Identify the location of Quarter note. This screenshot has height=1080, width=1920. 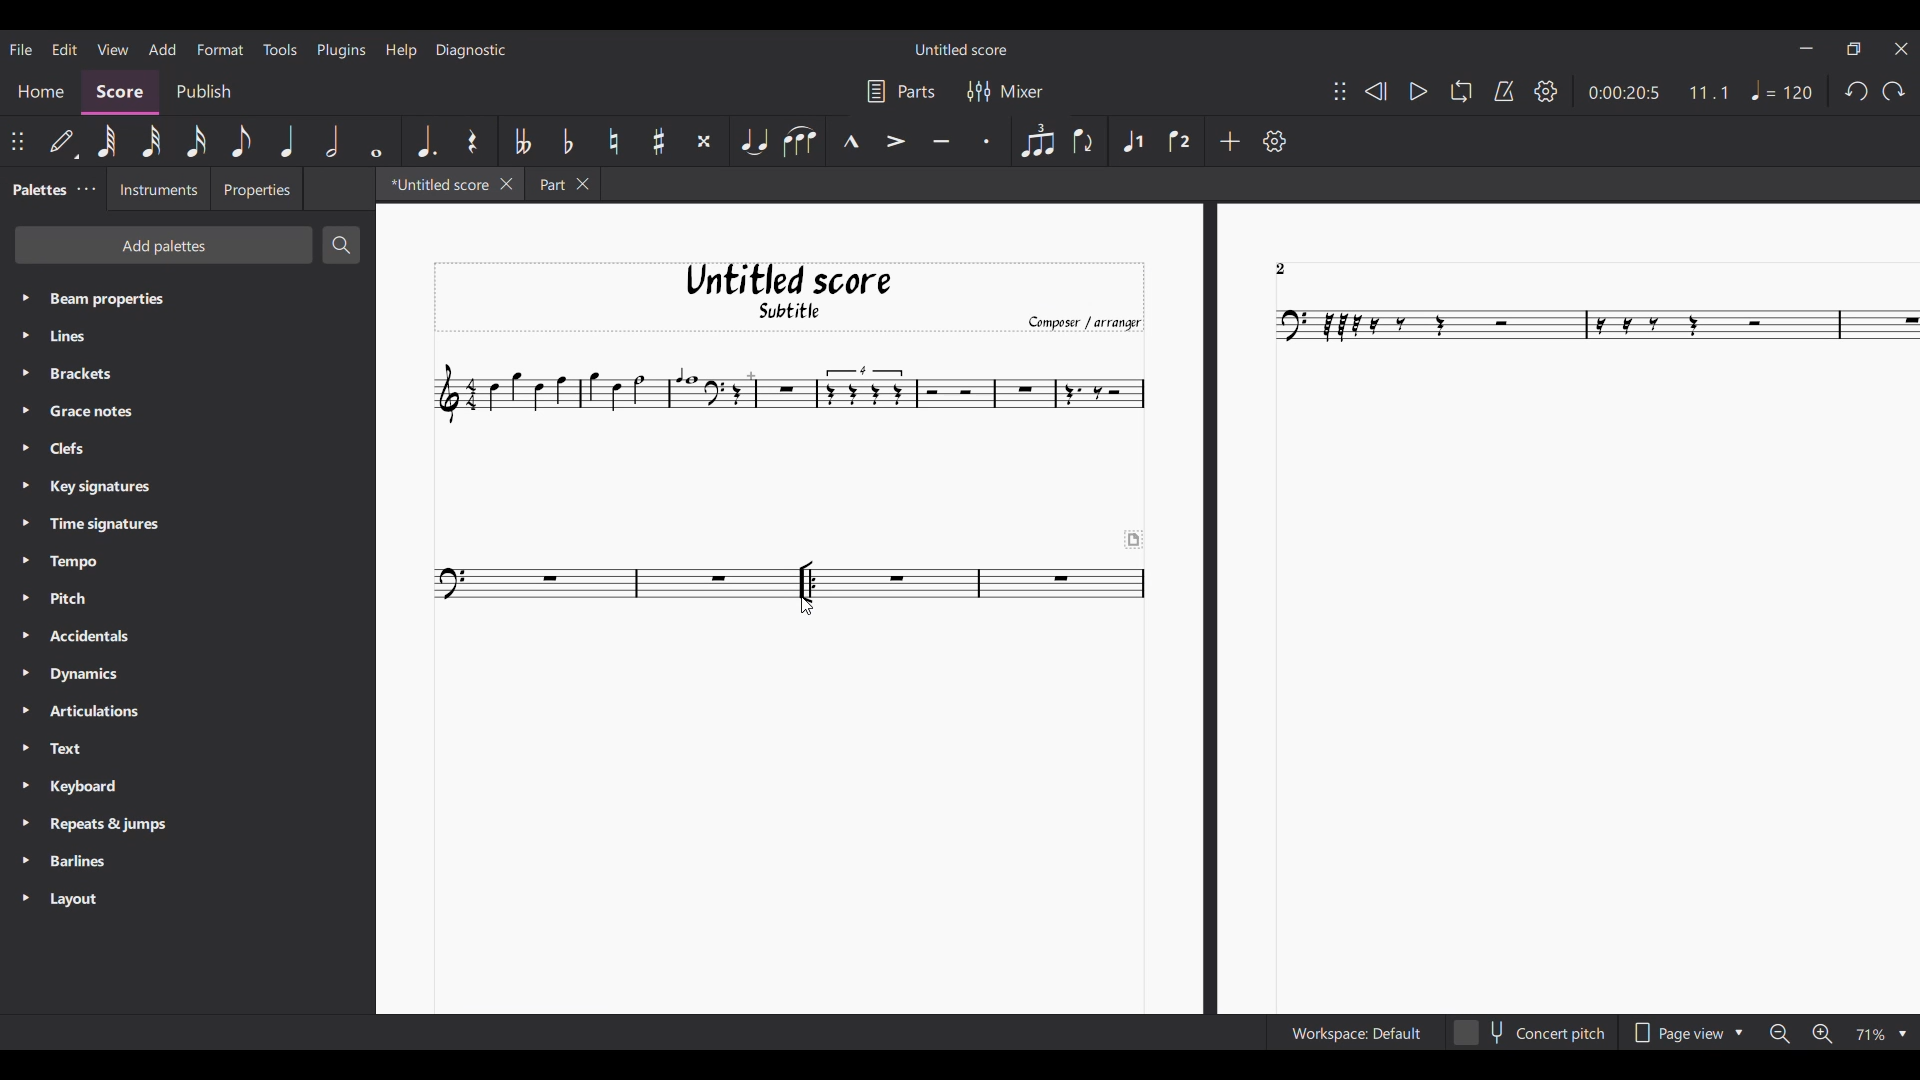
(288, 141).